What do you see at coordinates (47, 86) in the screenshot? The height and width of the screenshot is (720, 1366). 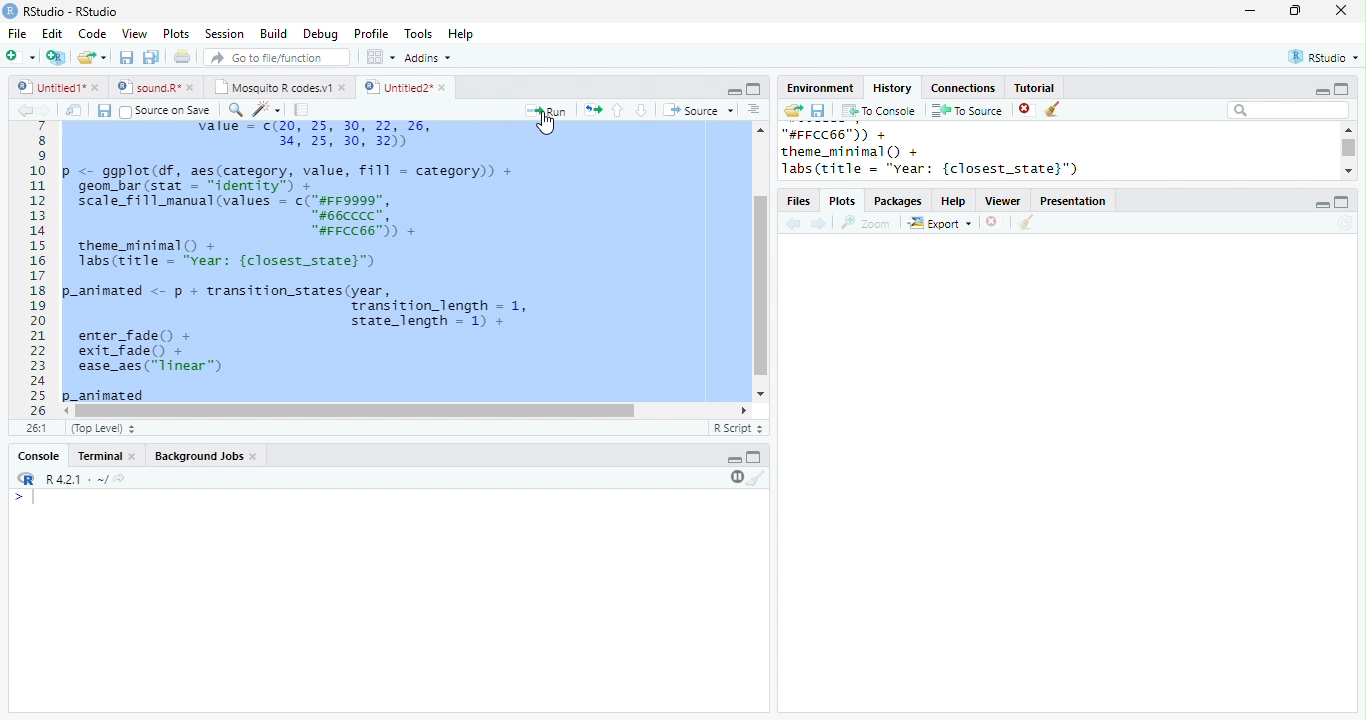 I see `Untitled1` at bounding box center [47, 86].